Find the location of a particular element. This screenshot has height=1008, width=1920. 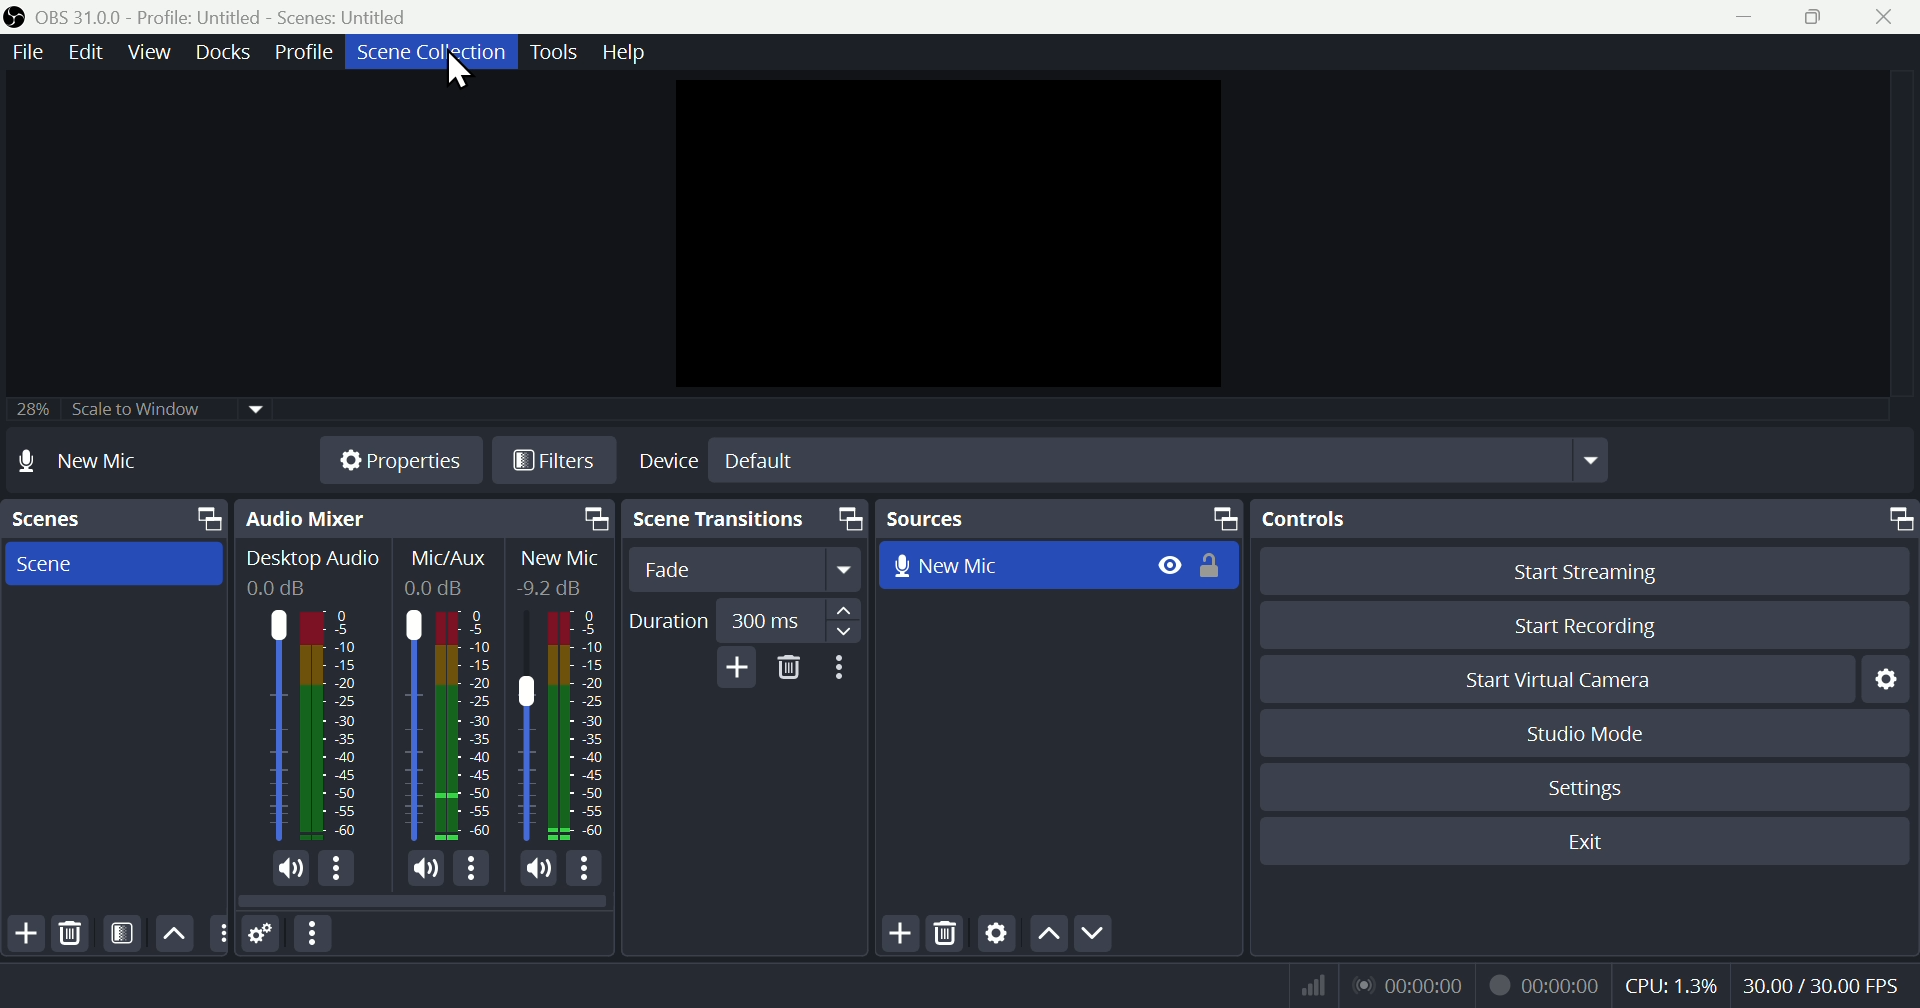

Start streaming is located at coordinates (1587, 569).